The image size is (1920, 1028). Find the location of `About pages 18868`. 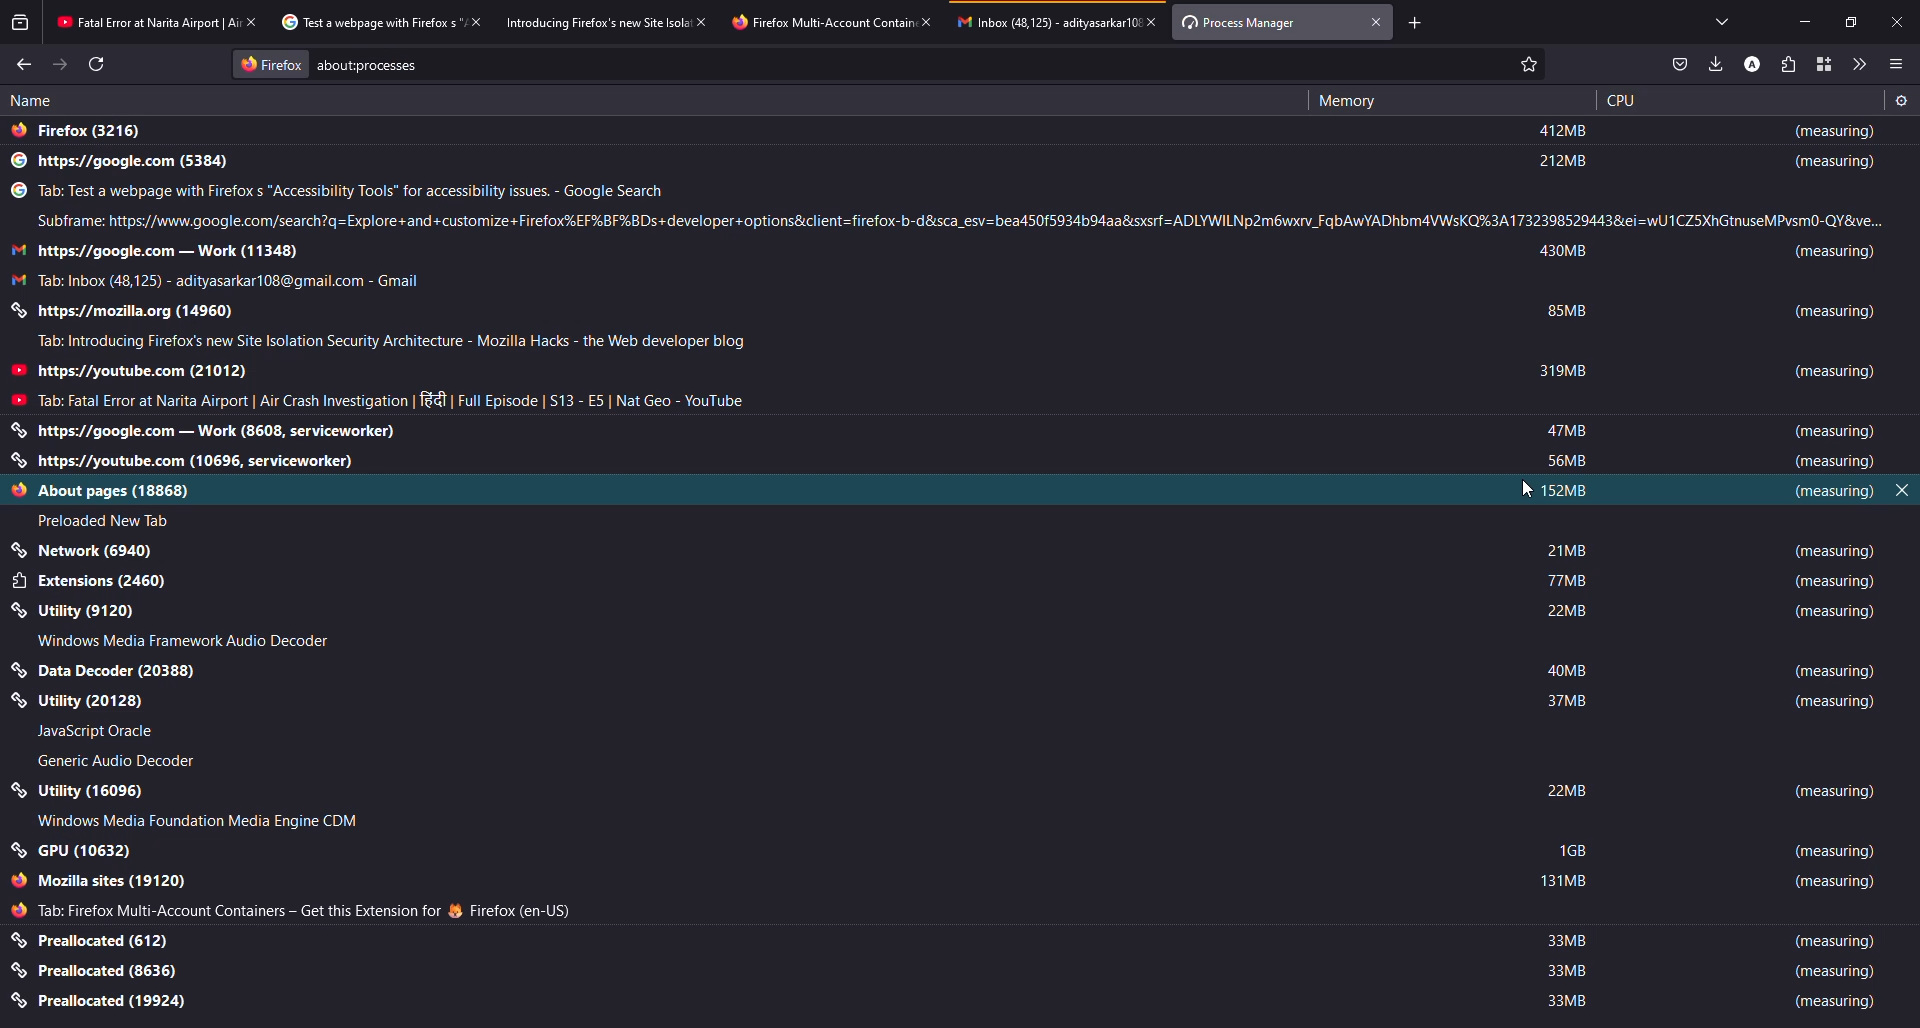

About pages 18868 is located at coordinates (110, 491).